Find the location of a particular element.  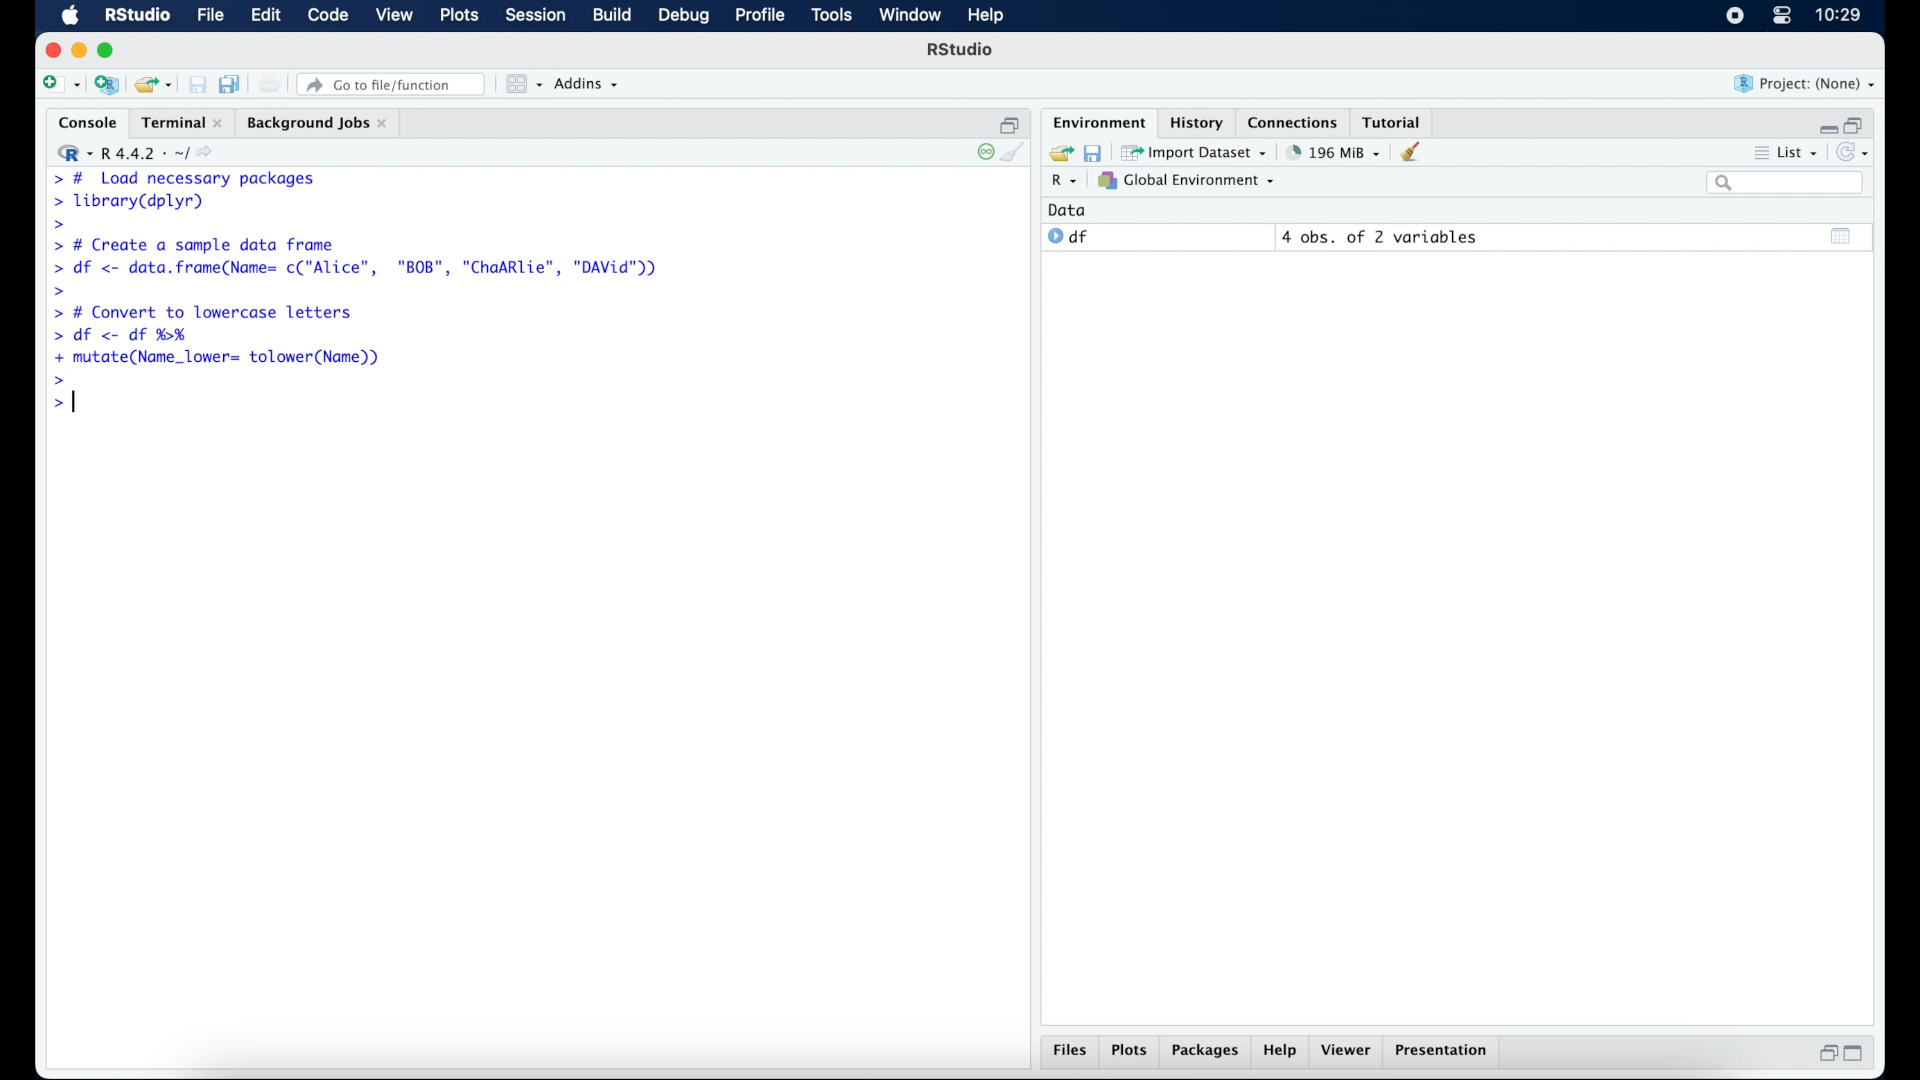

maximize is located at coordinates (109, 50).